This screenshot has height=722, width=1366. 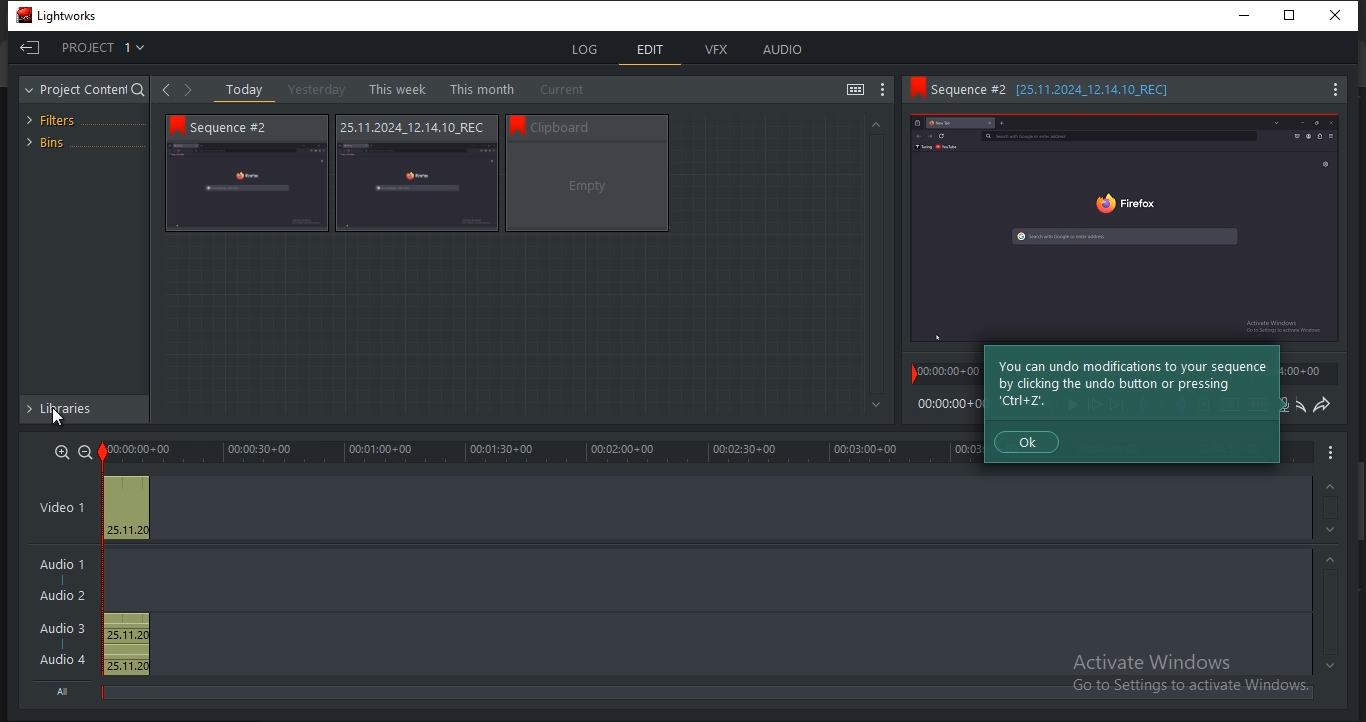 What do you see at coordinates (65, 691) in the screenshot?
I see `All` at bounding box center [65, 691].